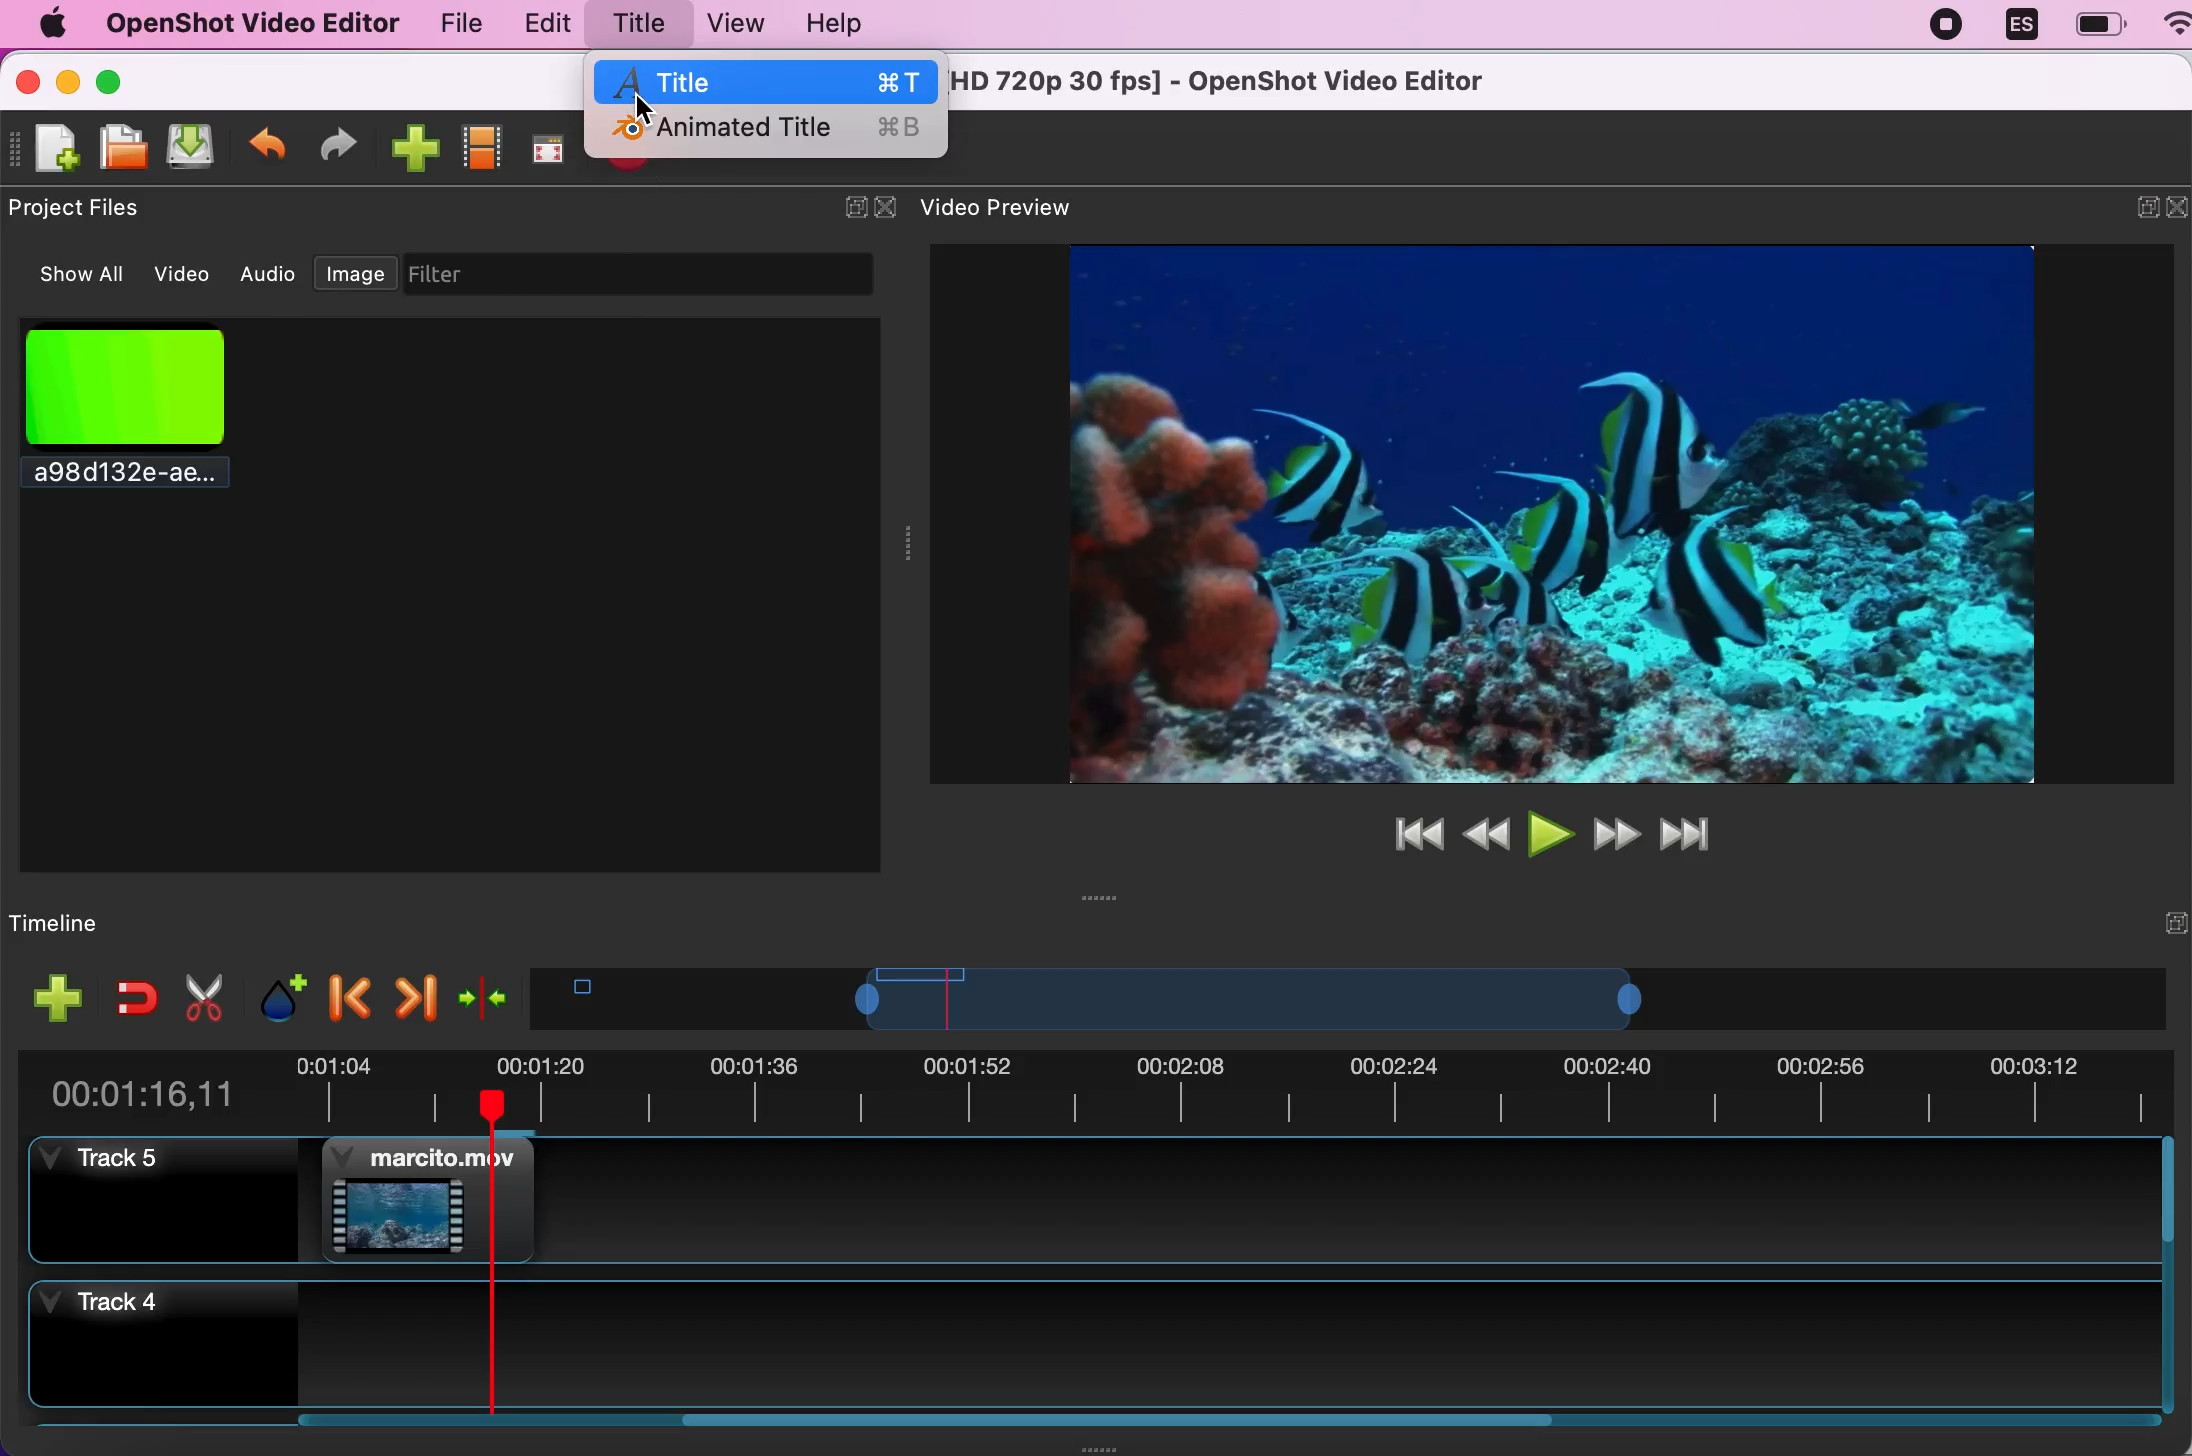 This screenshot has height=1456, width=2192. What do you see at coordinates (449, 23) in the screenshot?
I see `file` at bounding box center [449, 23].